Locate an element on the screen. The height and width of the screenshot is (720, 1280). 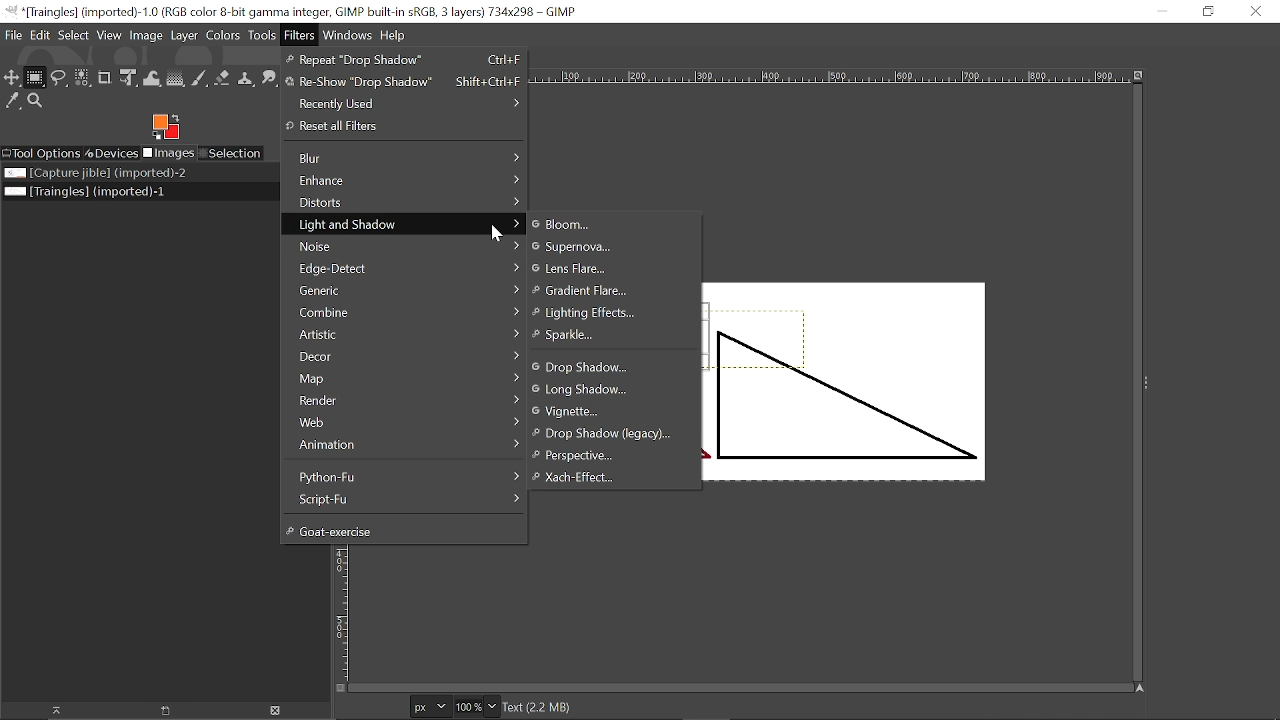
Python-fu is located at coordinates (403, 475).